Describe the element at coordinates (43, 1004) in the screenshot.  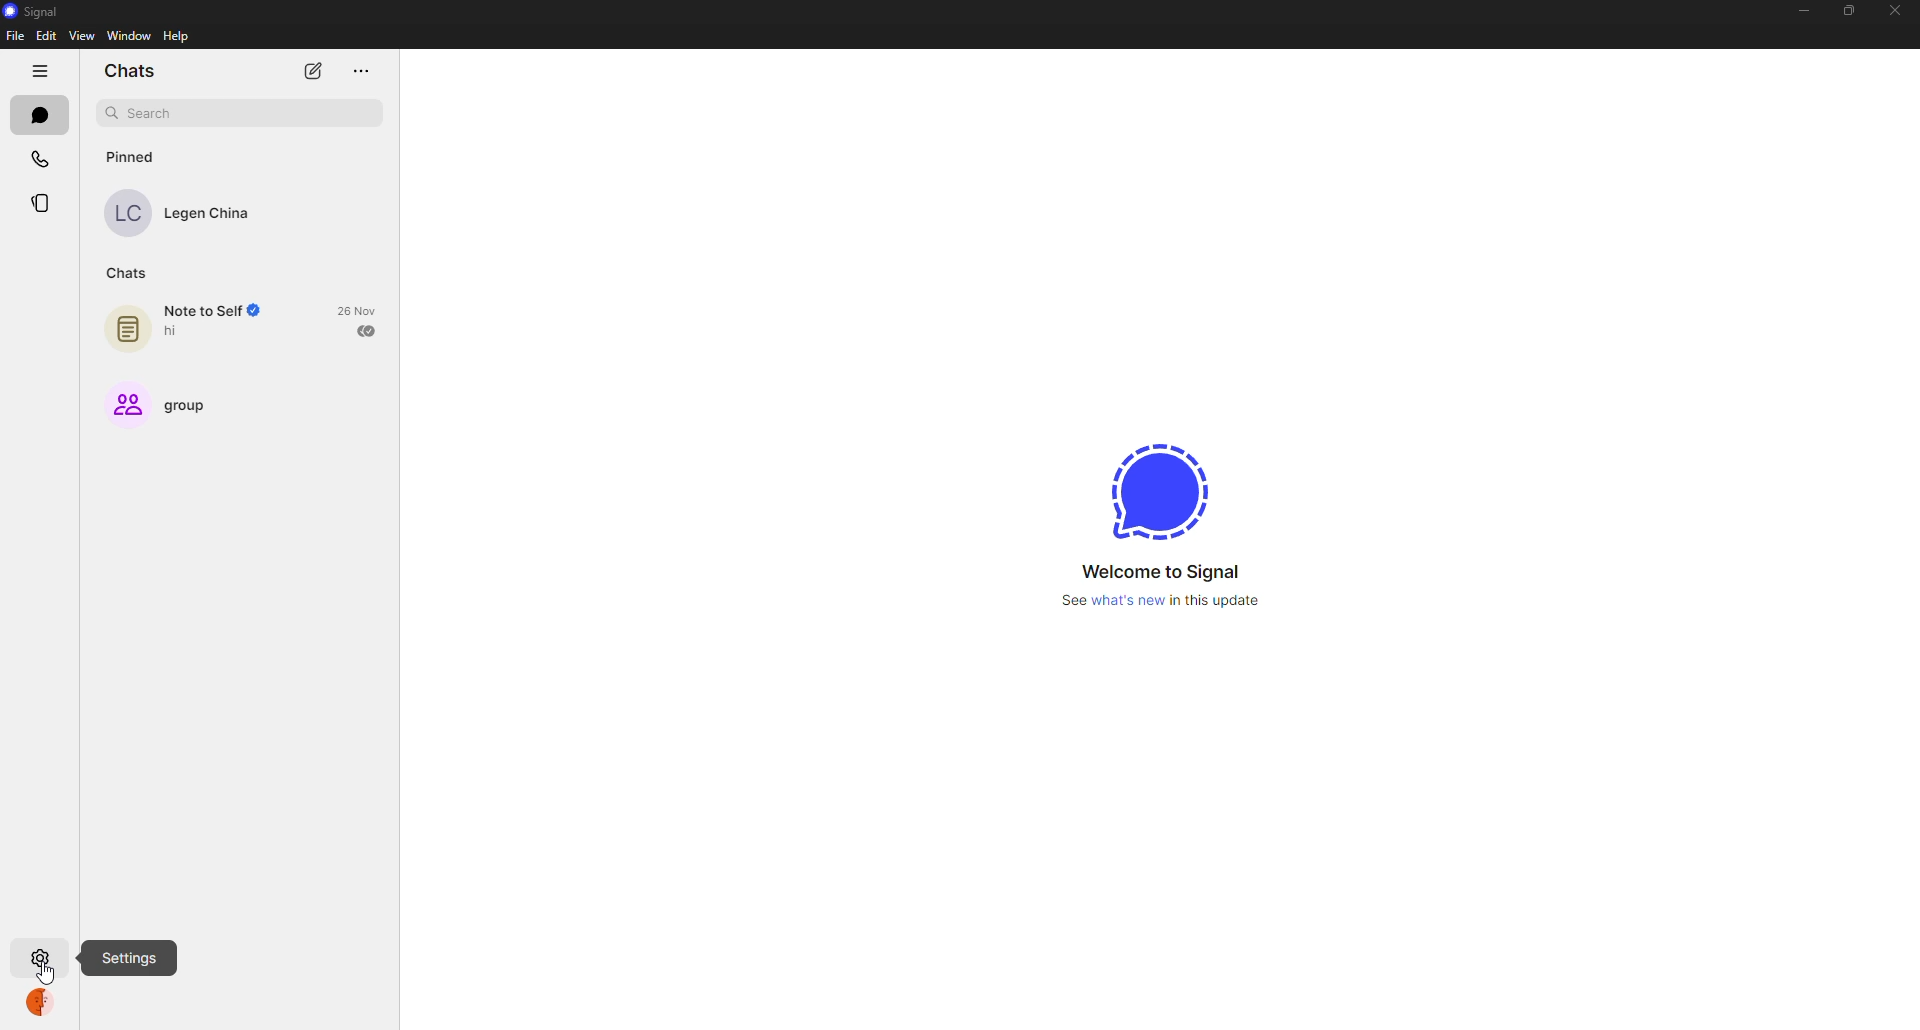
I see `profile` at that location.